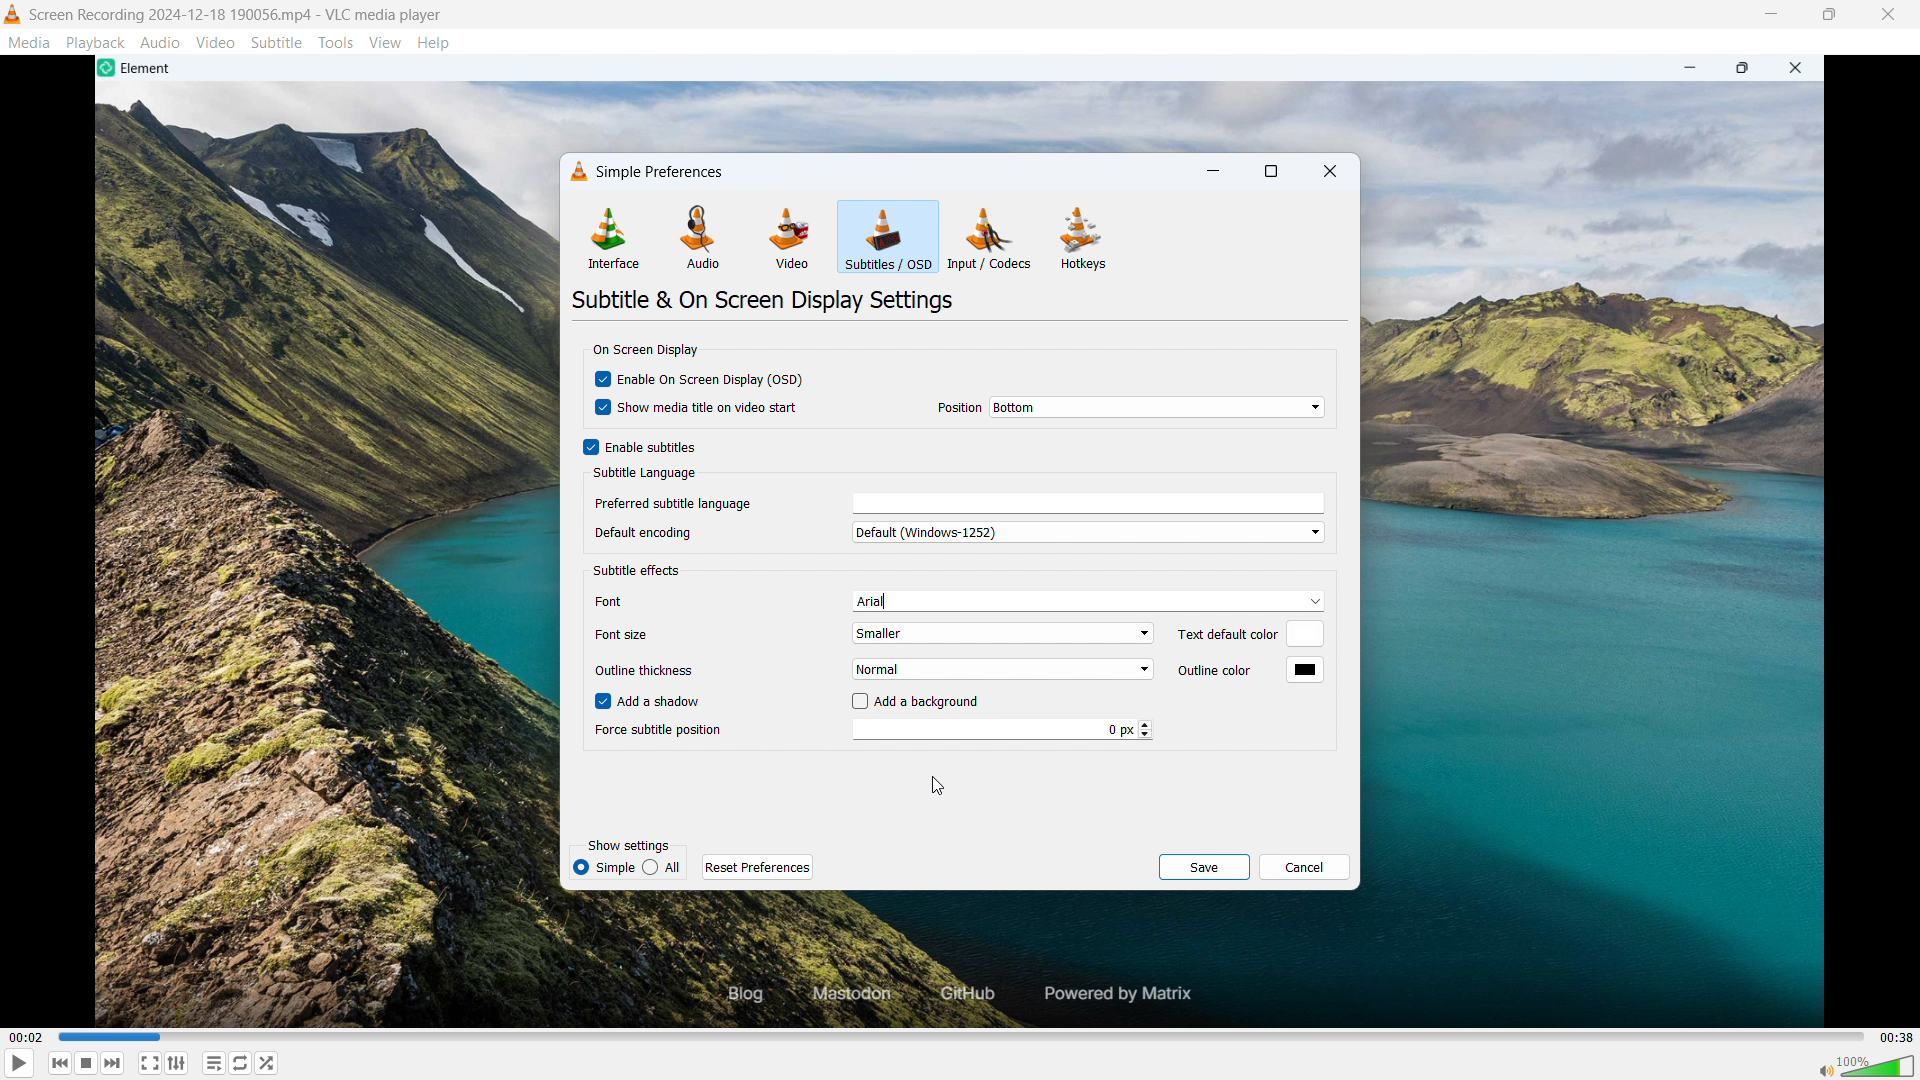 The width and height of the screenshot is (1920, 1080). I want to click on Outline thickness, so click(642, 672).